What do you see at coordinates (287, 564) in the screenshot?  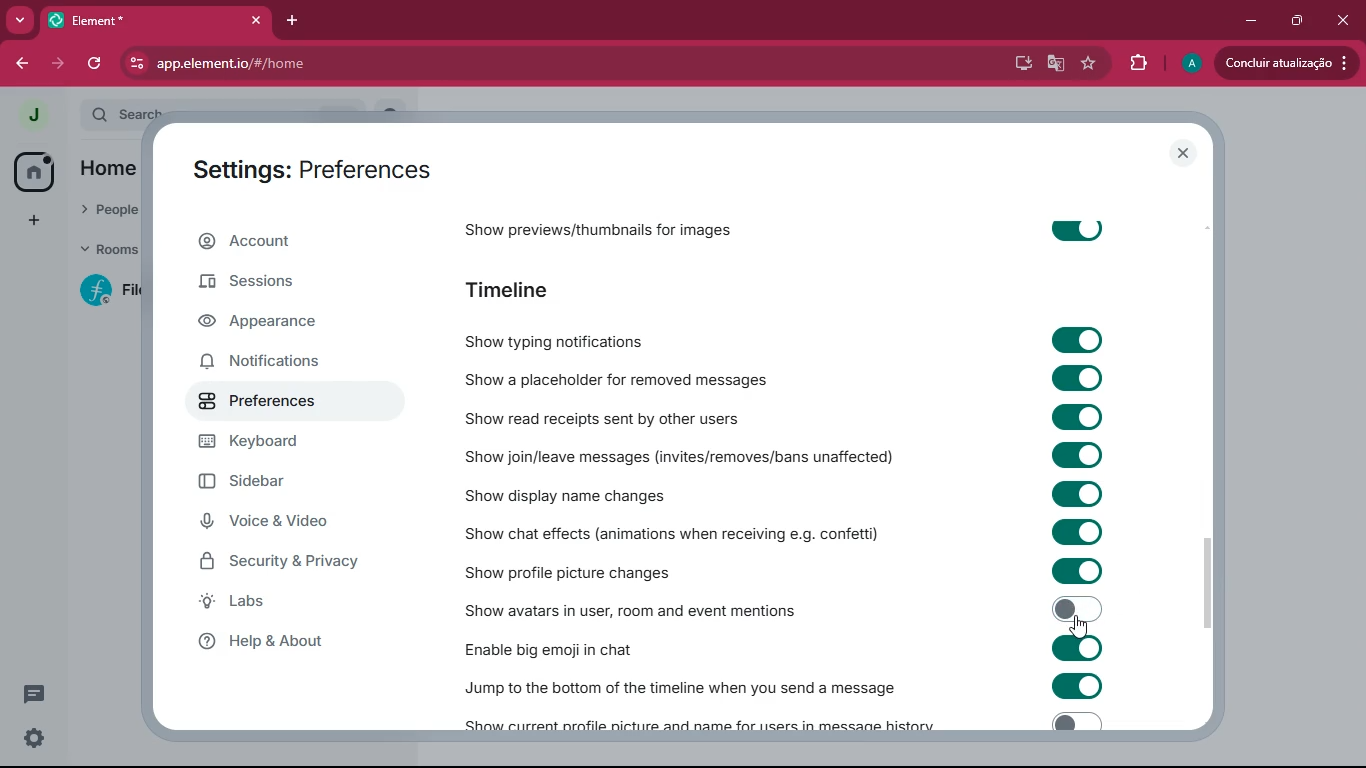 I see `security` at bounding box center [287, 564].